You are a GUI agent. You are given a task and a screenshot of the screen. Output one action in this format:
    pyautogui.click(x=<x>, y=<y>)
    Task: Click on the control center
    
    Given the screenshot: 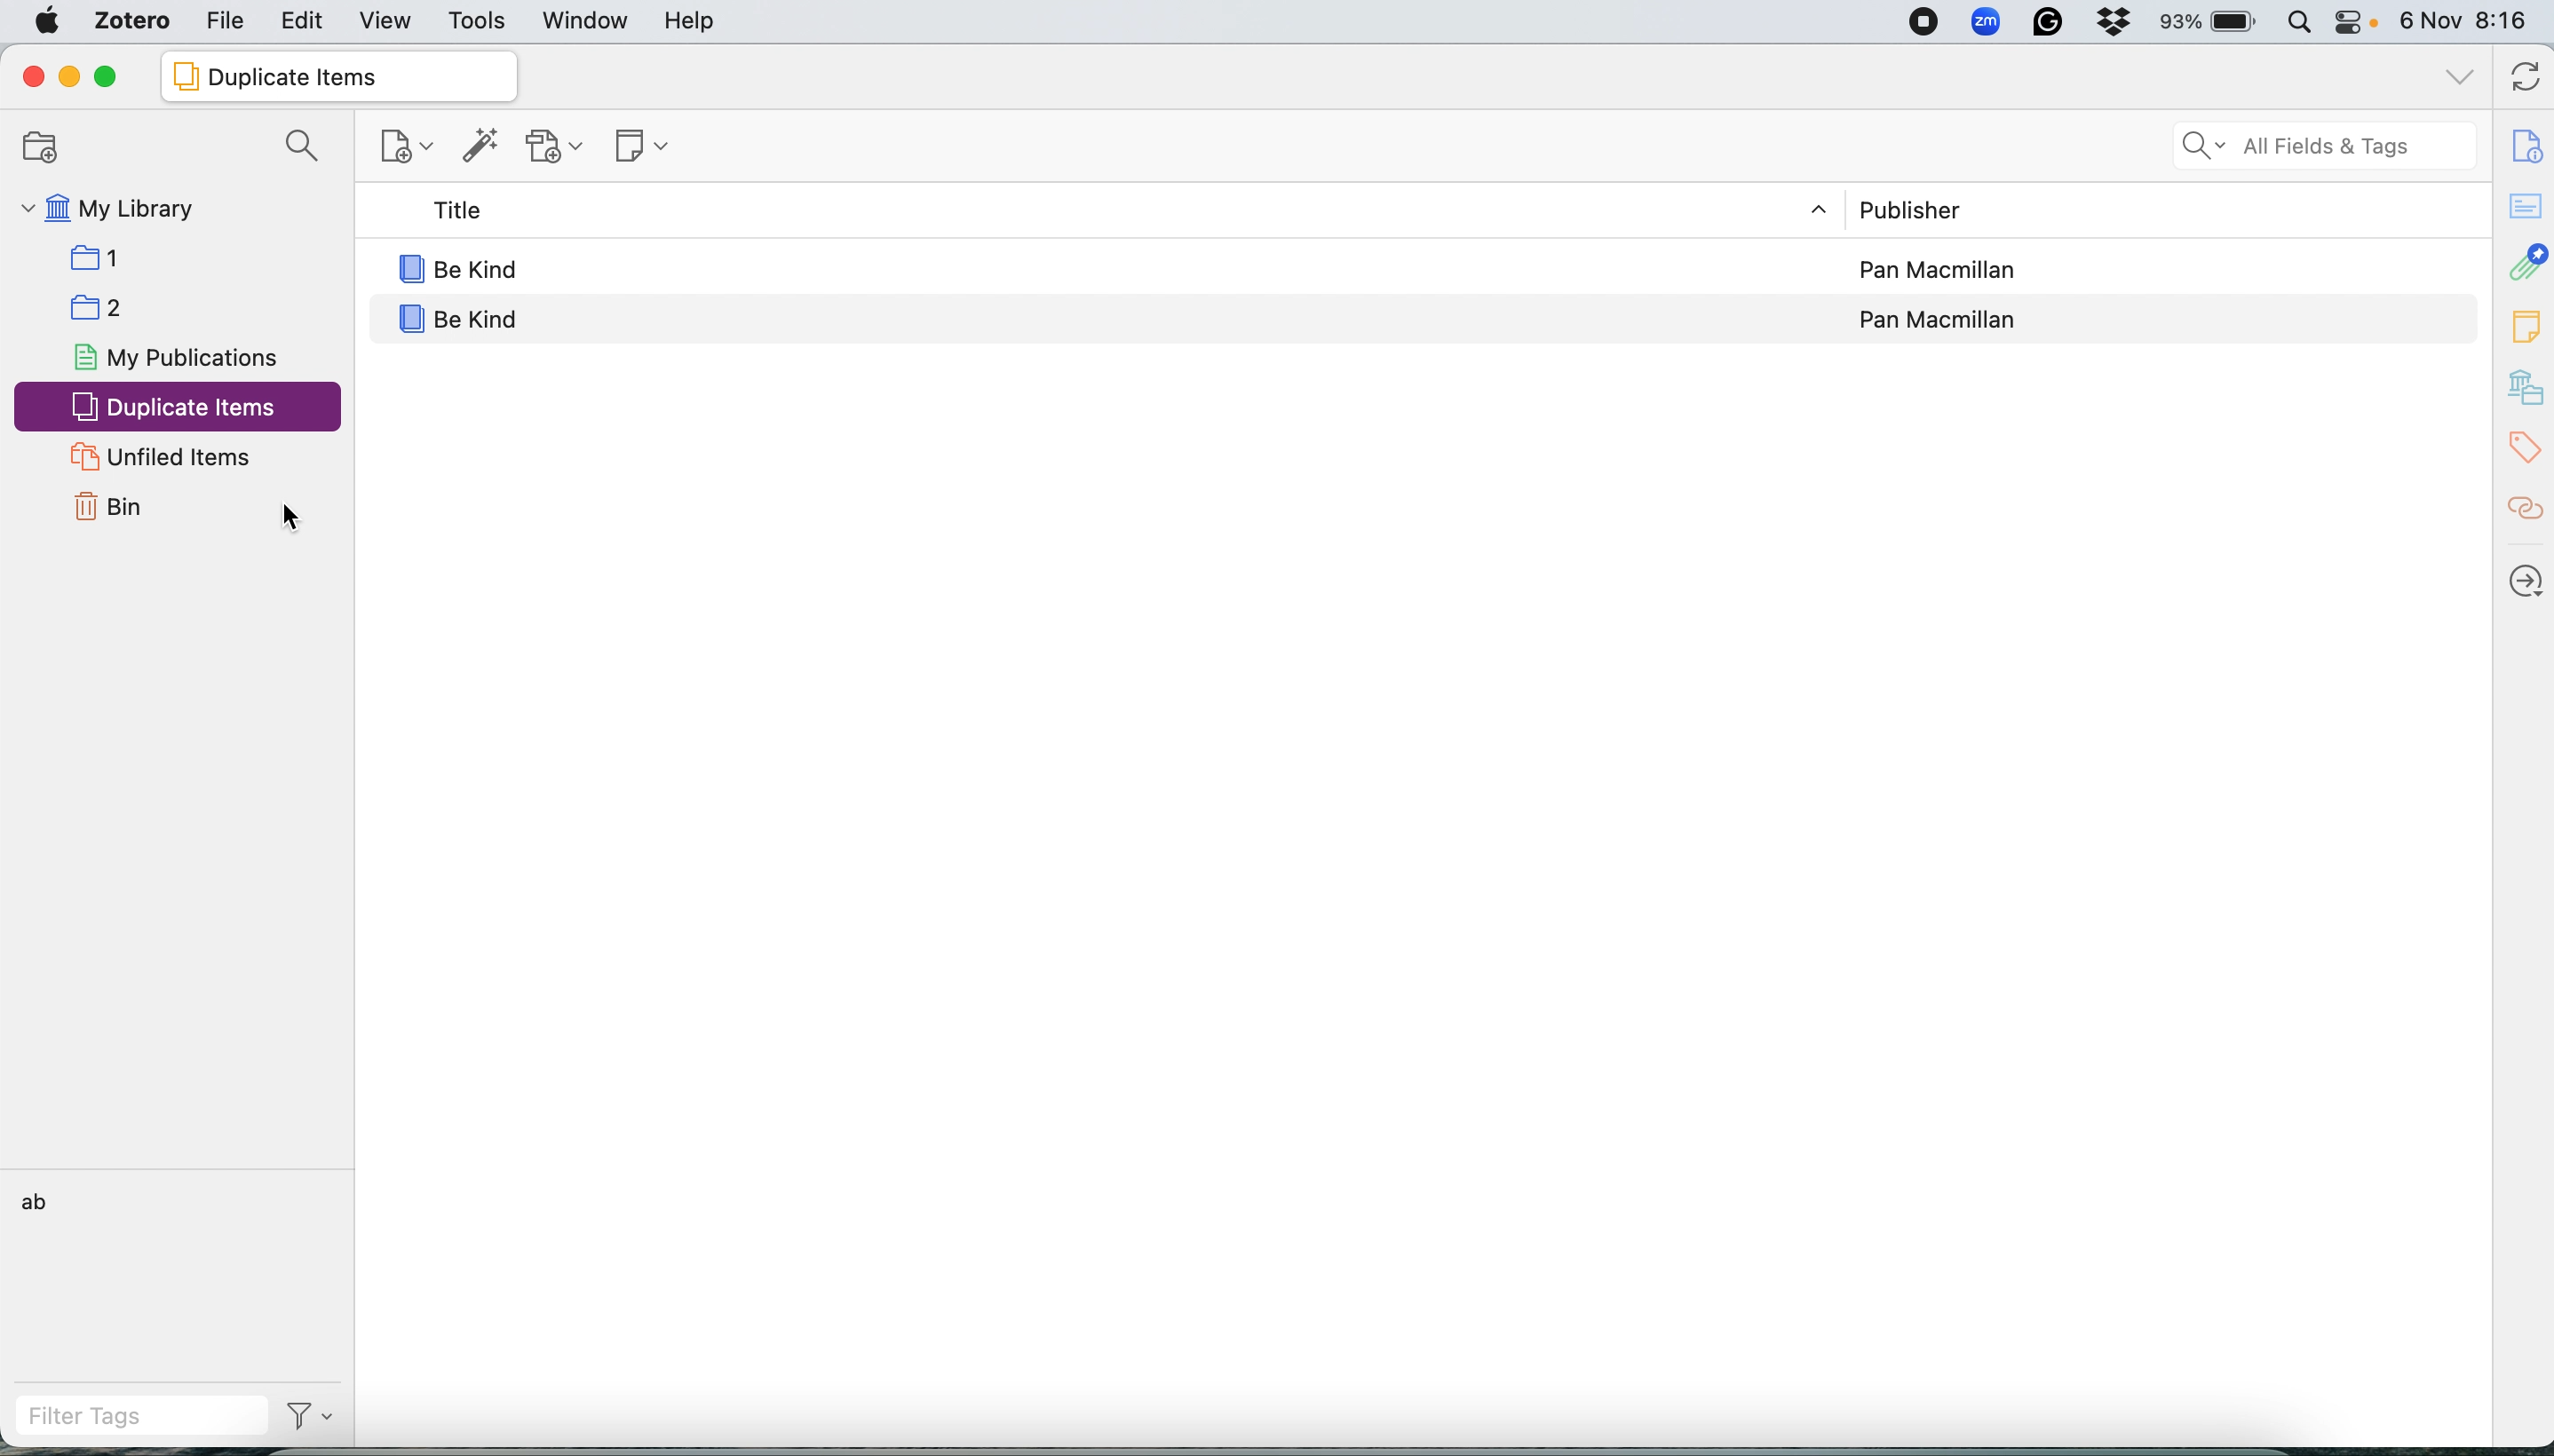 What is the action you would take?
    pyautogui.click(x=2358, y=22)
    